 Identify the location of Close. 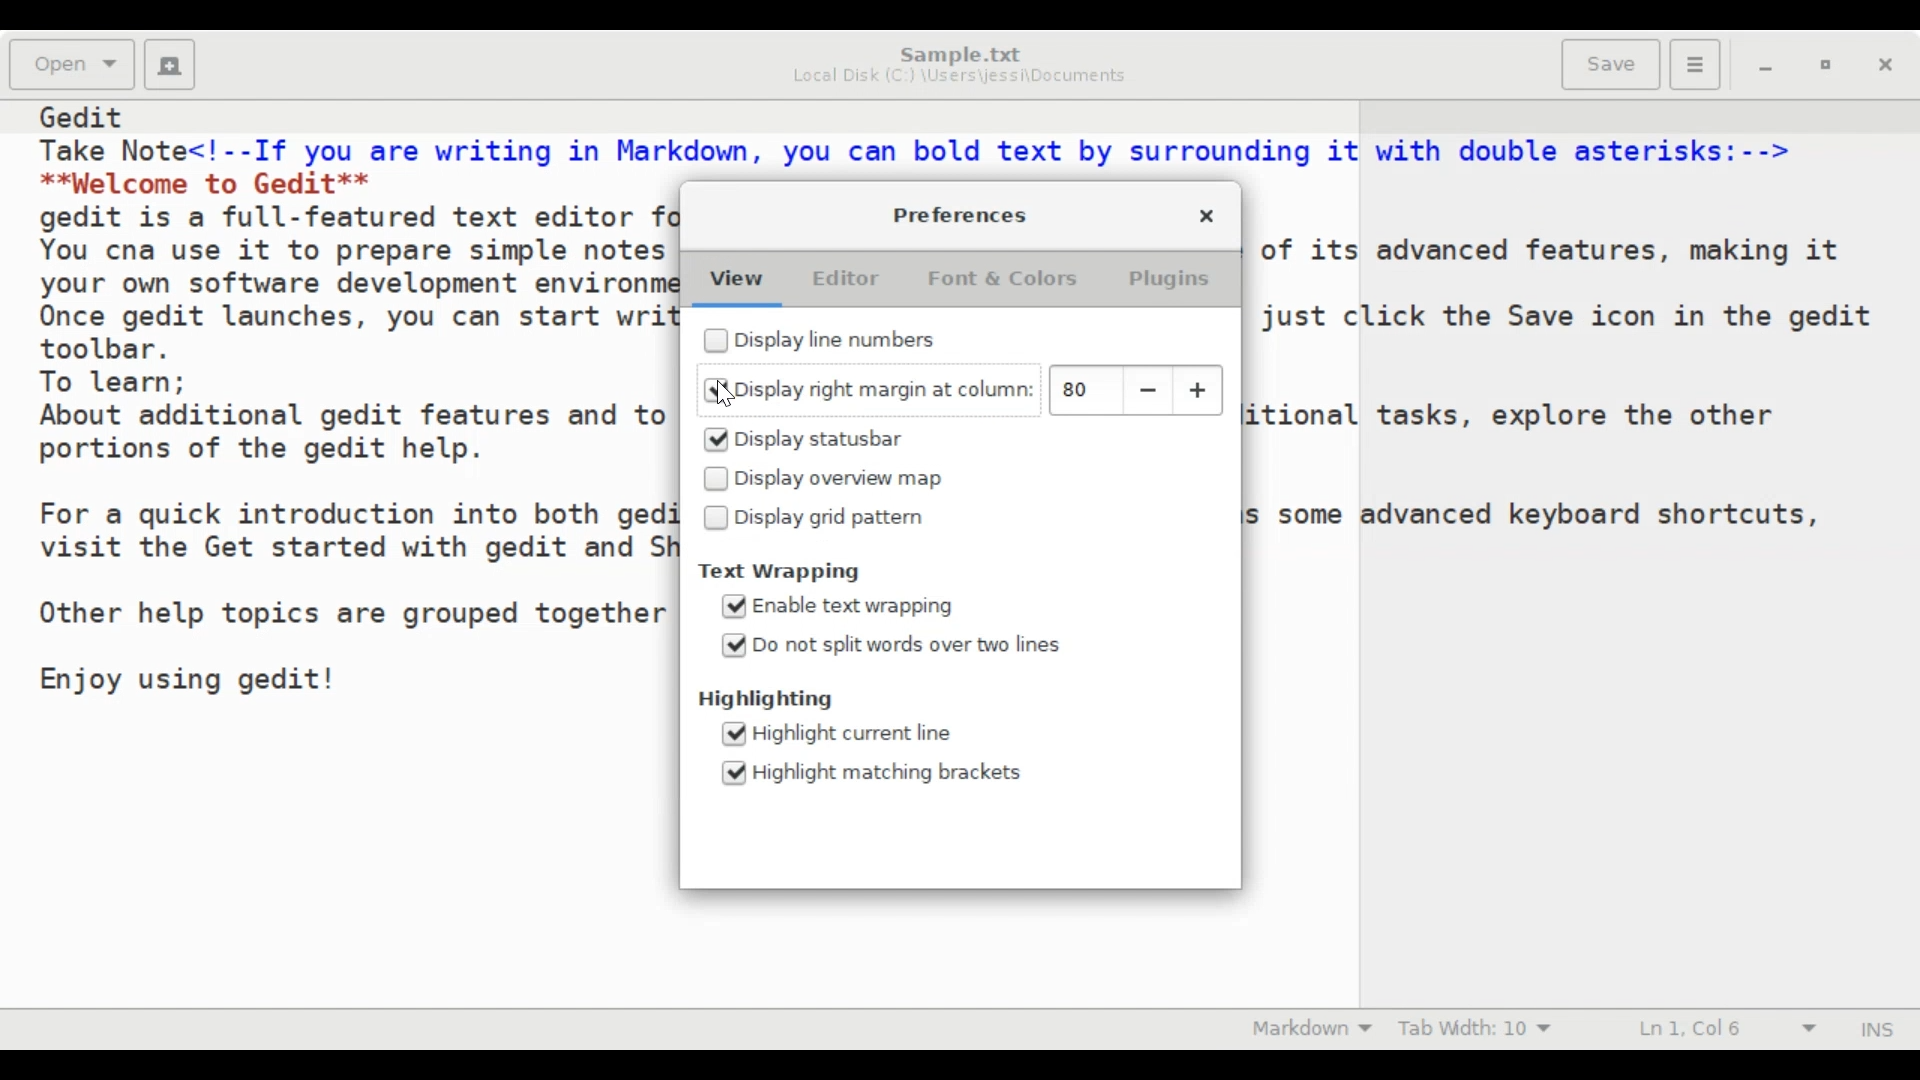
(1208, 215).